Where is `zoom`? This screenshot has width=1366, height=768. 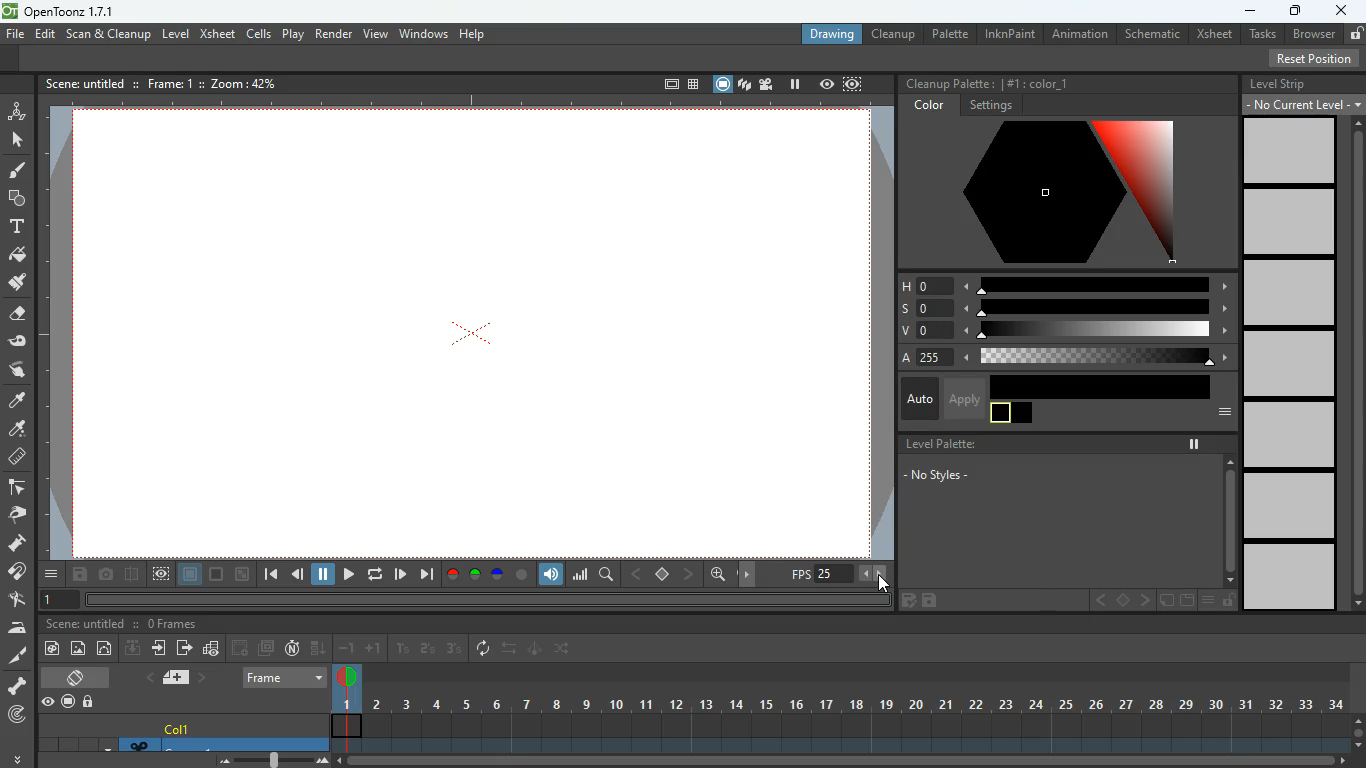
zoom is located at coordinates (273, 760).